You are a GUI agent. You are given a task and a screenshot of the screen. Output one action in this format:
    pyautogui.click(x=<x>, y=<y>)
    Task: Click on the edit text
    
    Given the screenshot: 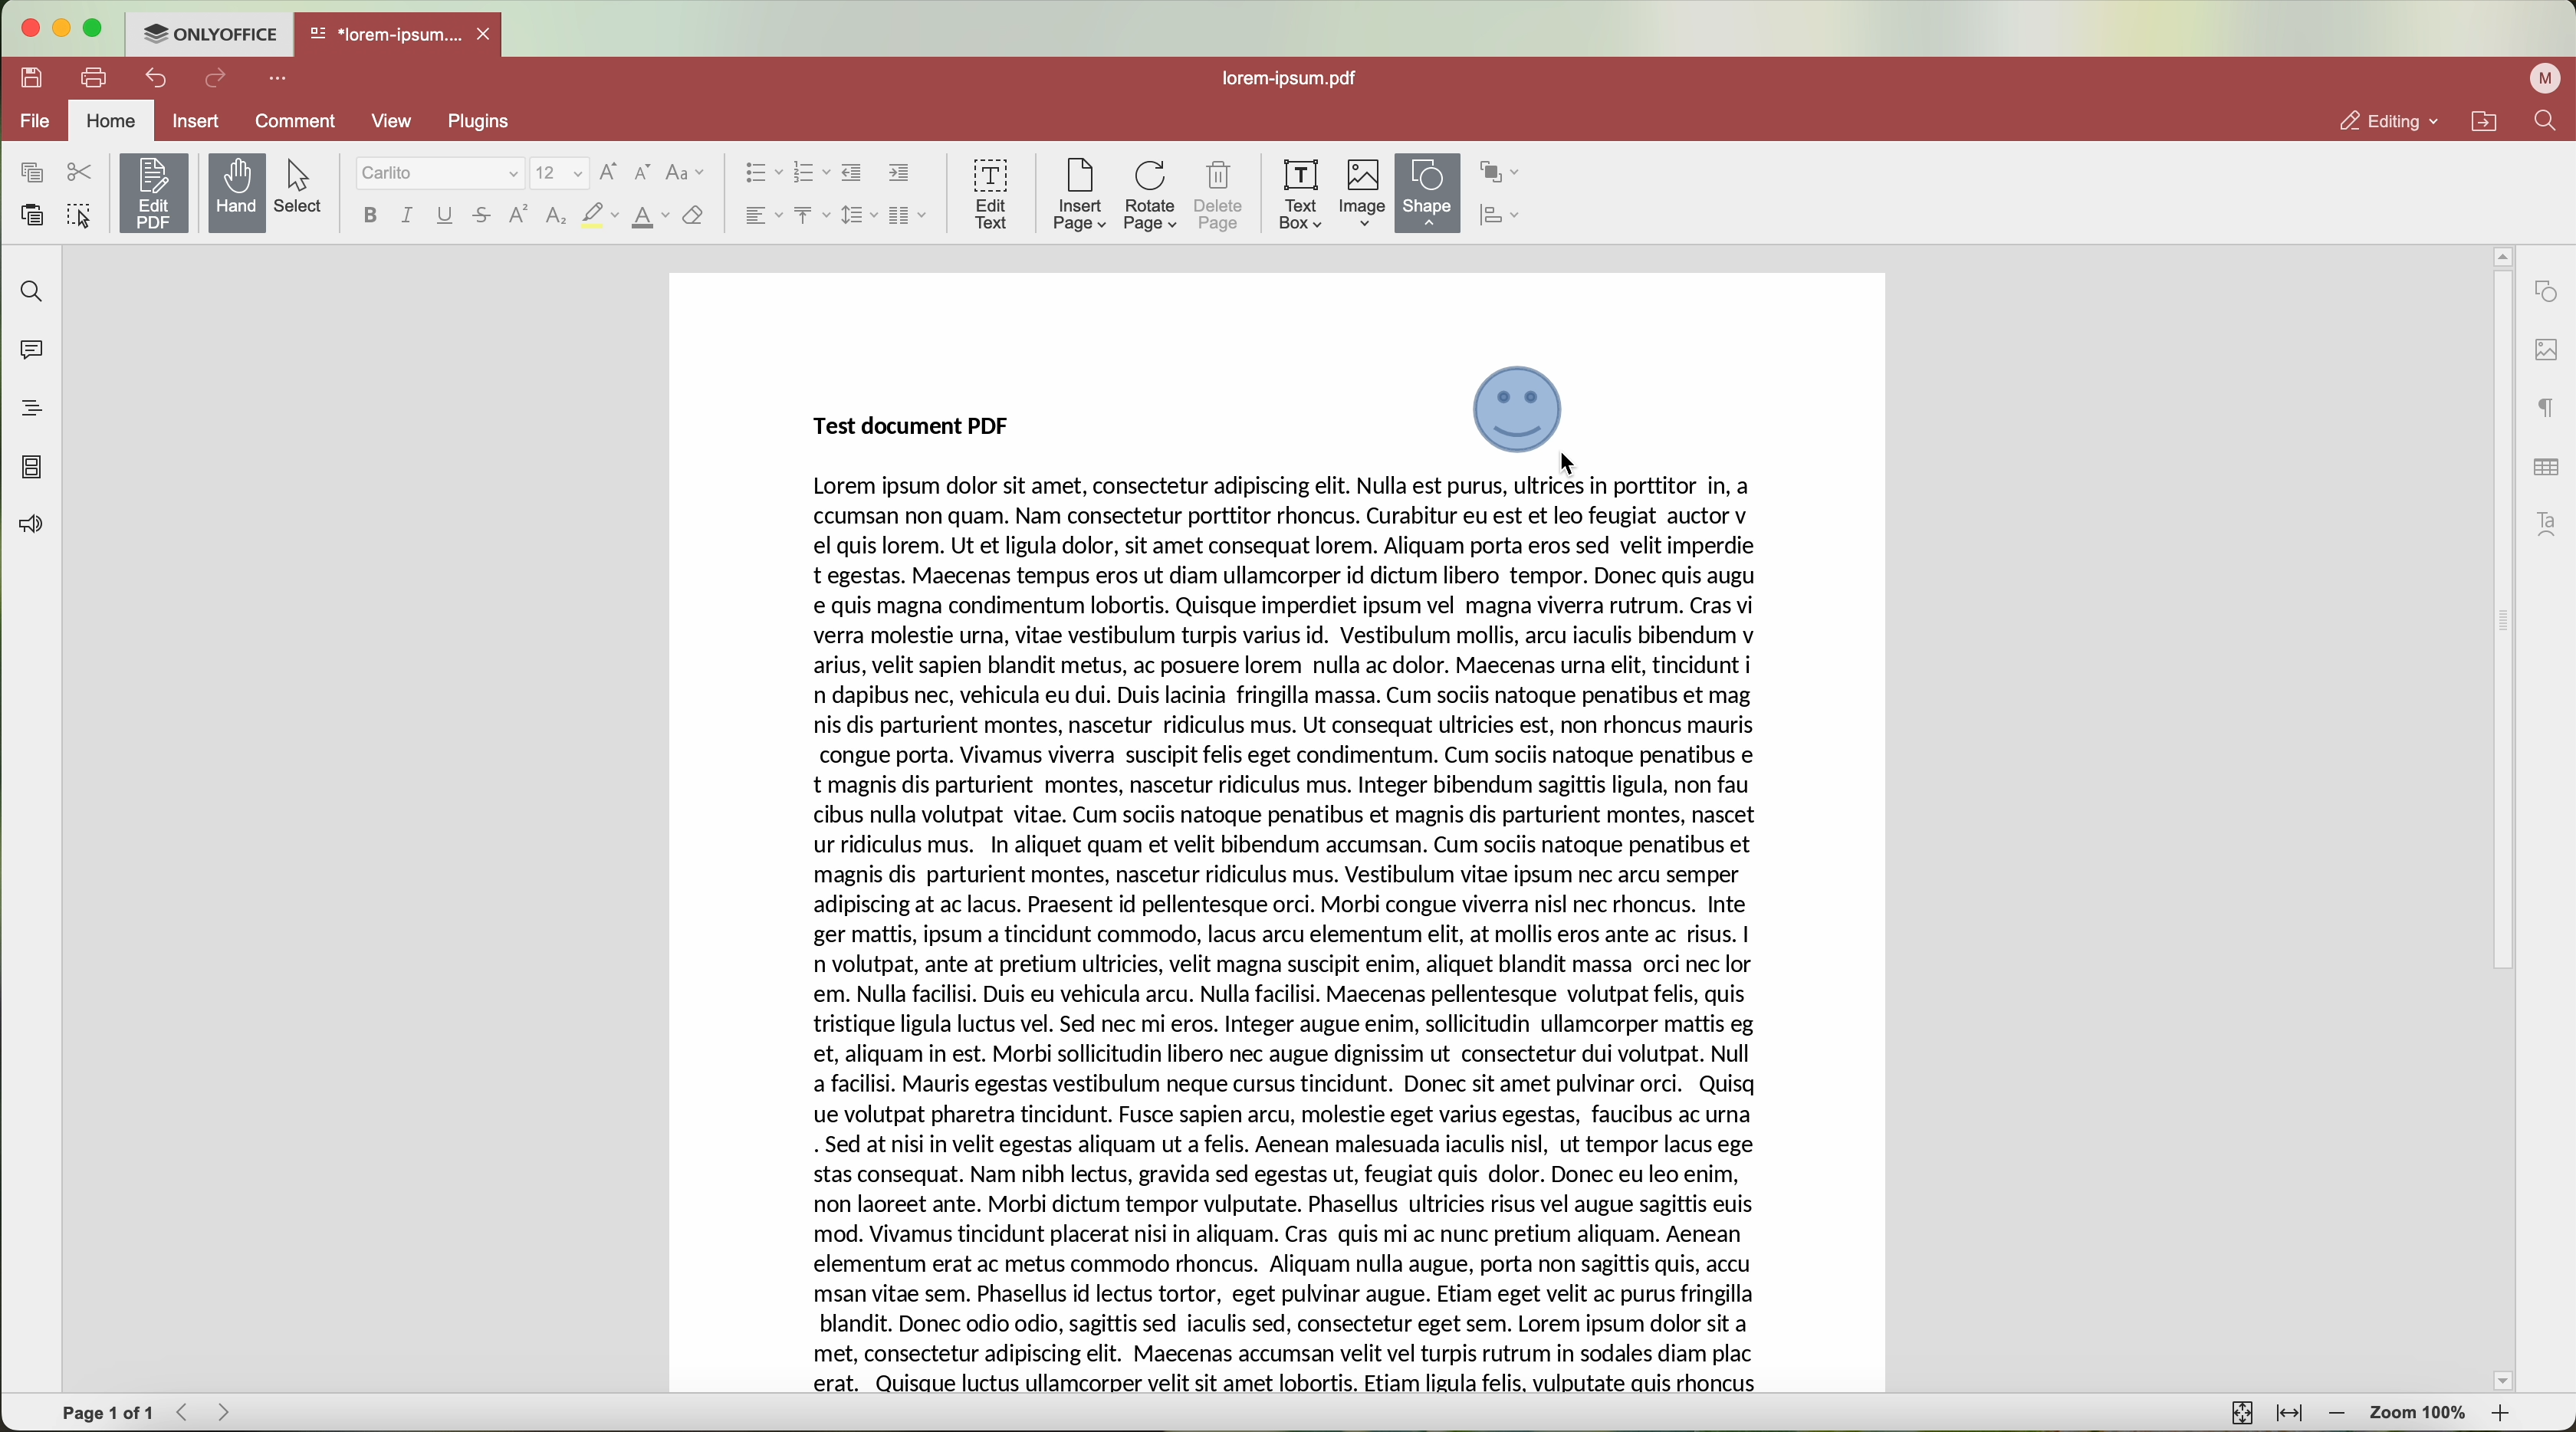 What is the action you would take?
    pyautogui.click(x=990, y=192)
    